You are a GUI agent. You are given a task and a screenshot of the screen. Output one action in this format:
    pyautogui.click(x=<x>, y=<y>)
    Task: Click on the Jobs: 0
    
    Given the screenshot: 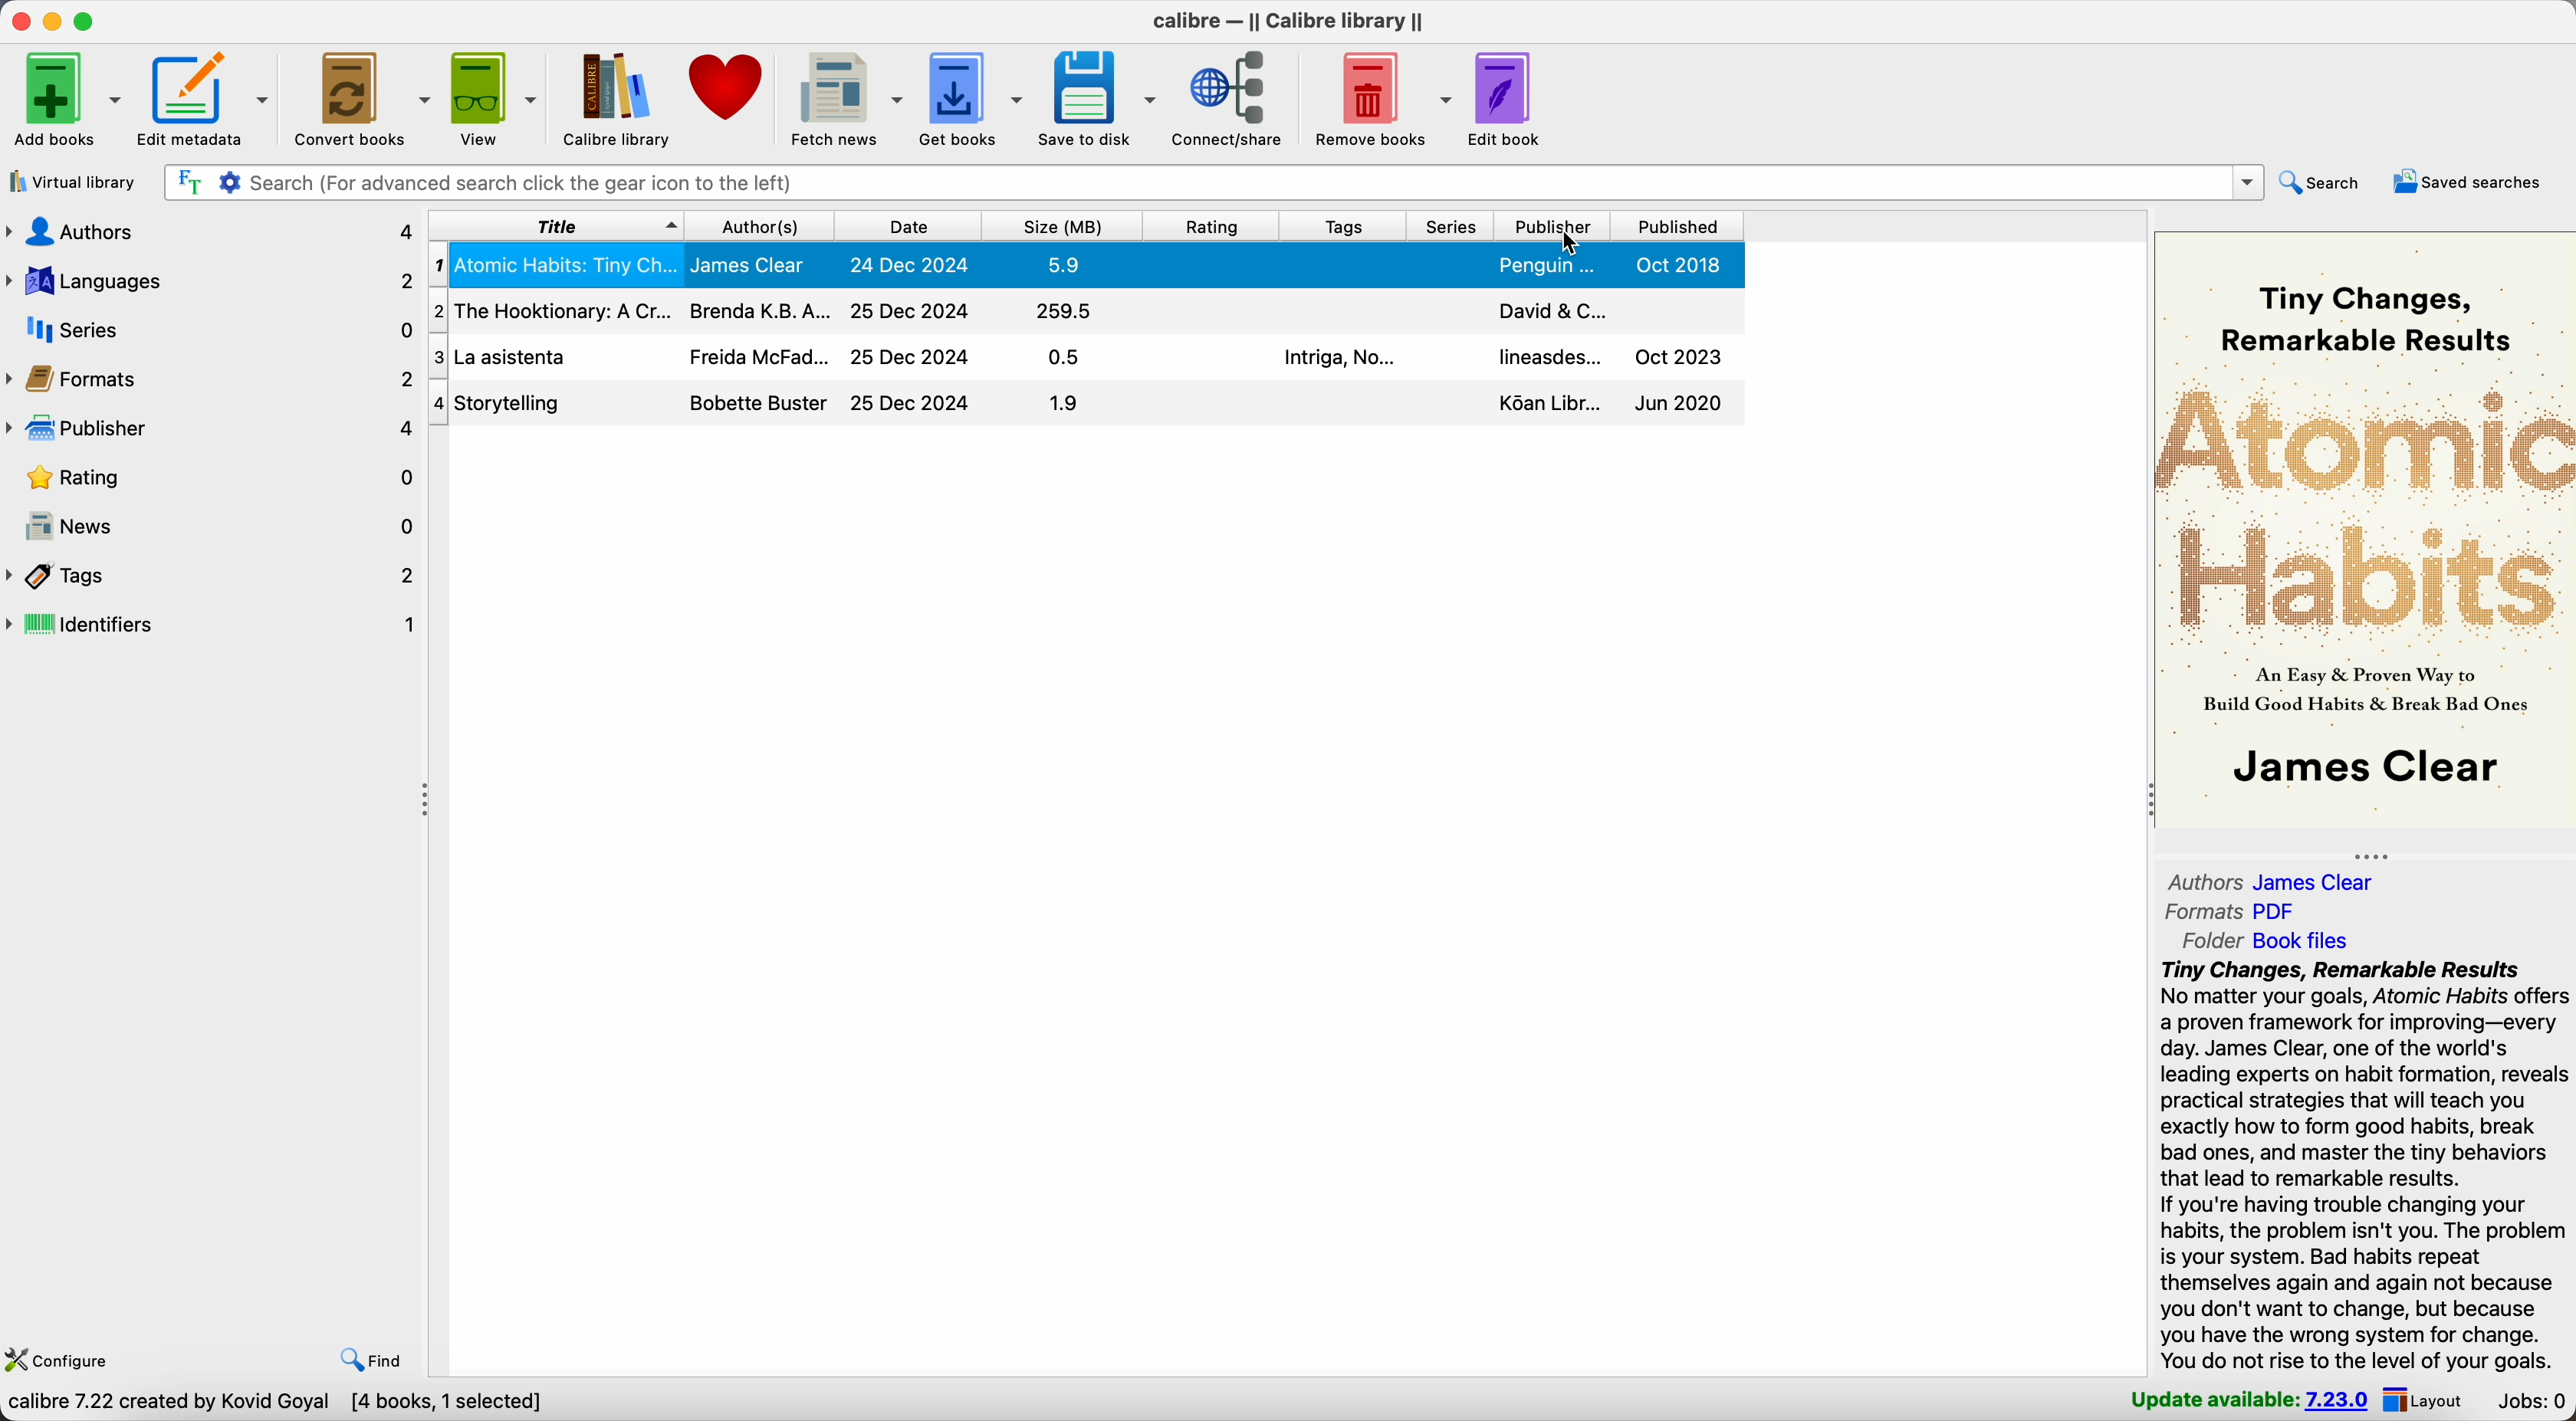 What is the action you would take?
    pyautogui.click(x=2531, y=1401)
    